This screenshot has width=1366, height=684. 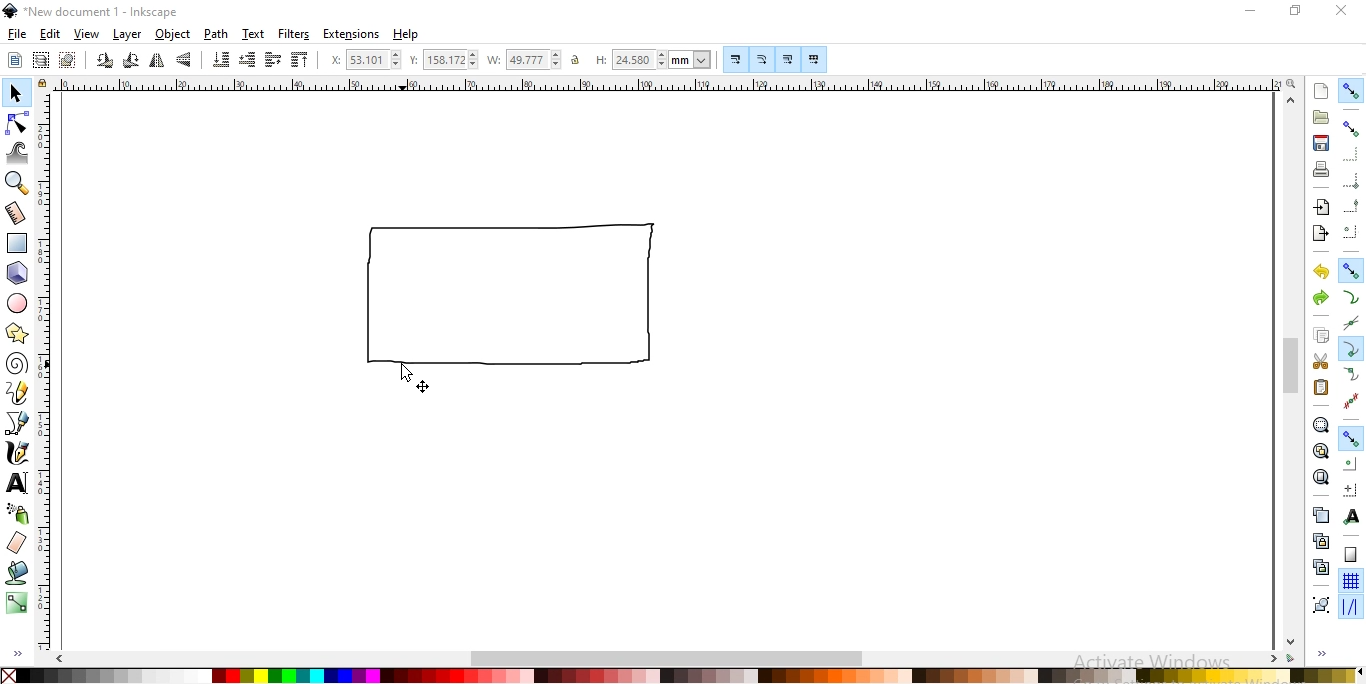 I want to click on zoom to fit  drawing , so click(x=1319, y=451).